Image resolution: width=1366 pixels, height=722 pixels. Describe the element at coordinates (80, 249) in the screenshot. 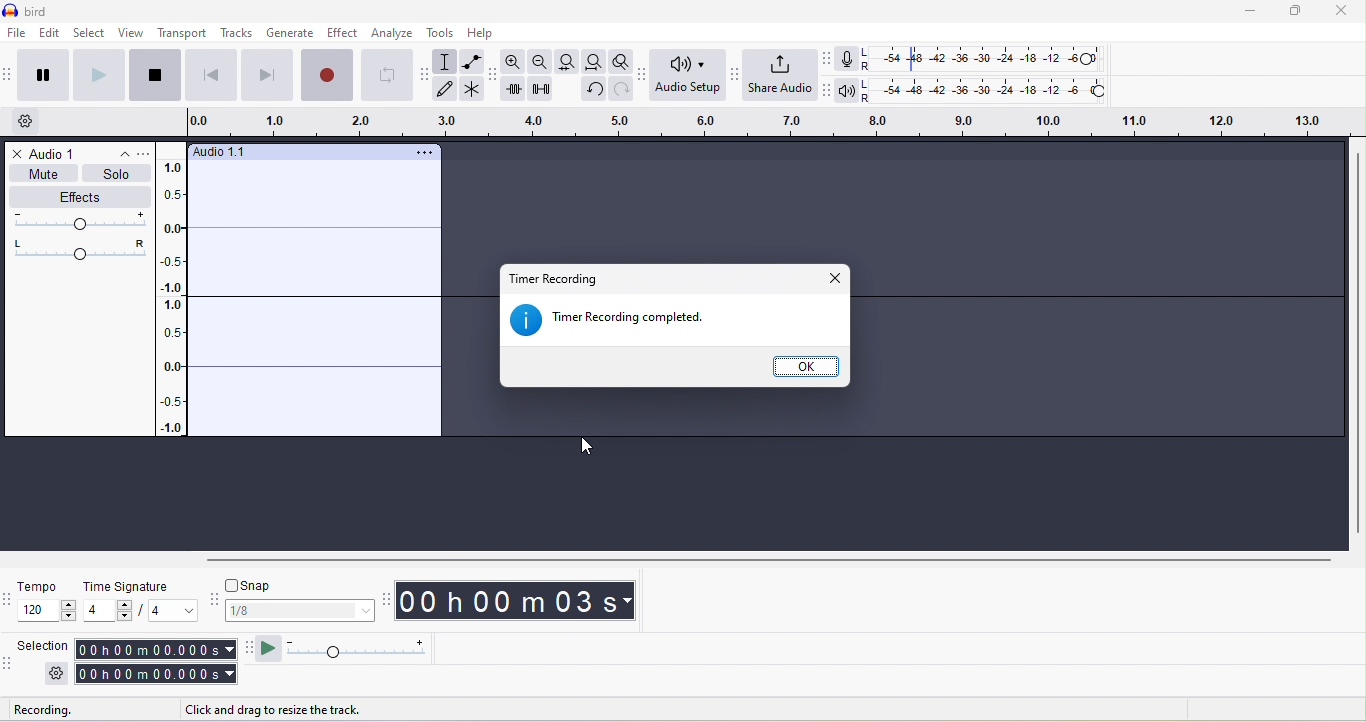

I see `pan` at that location.